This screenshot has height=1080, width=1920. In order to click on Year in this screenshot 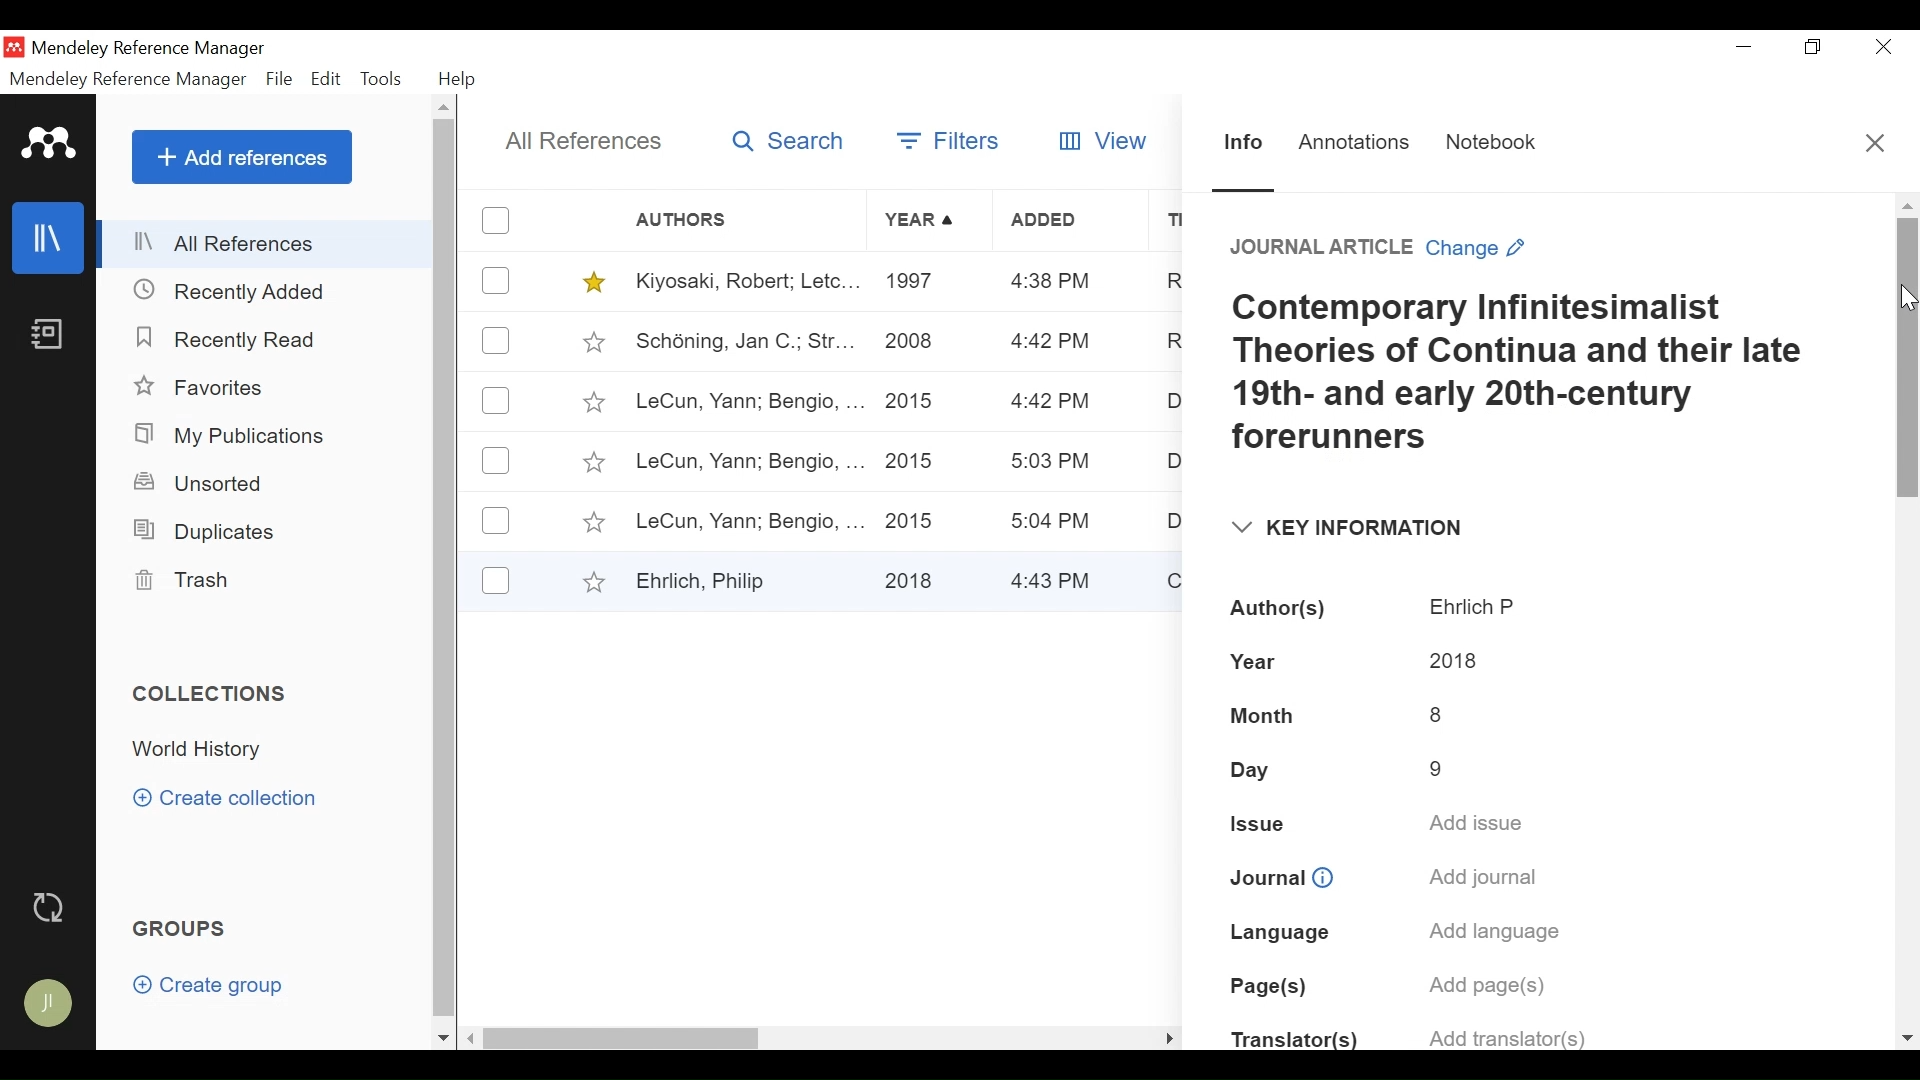, I will do `click(1268, 663)`.